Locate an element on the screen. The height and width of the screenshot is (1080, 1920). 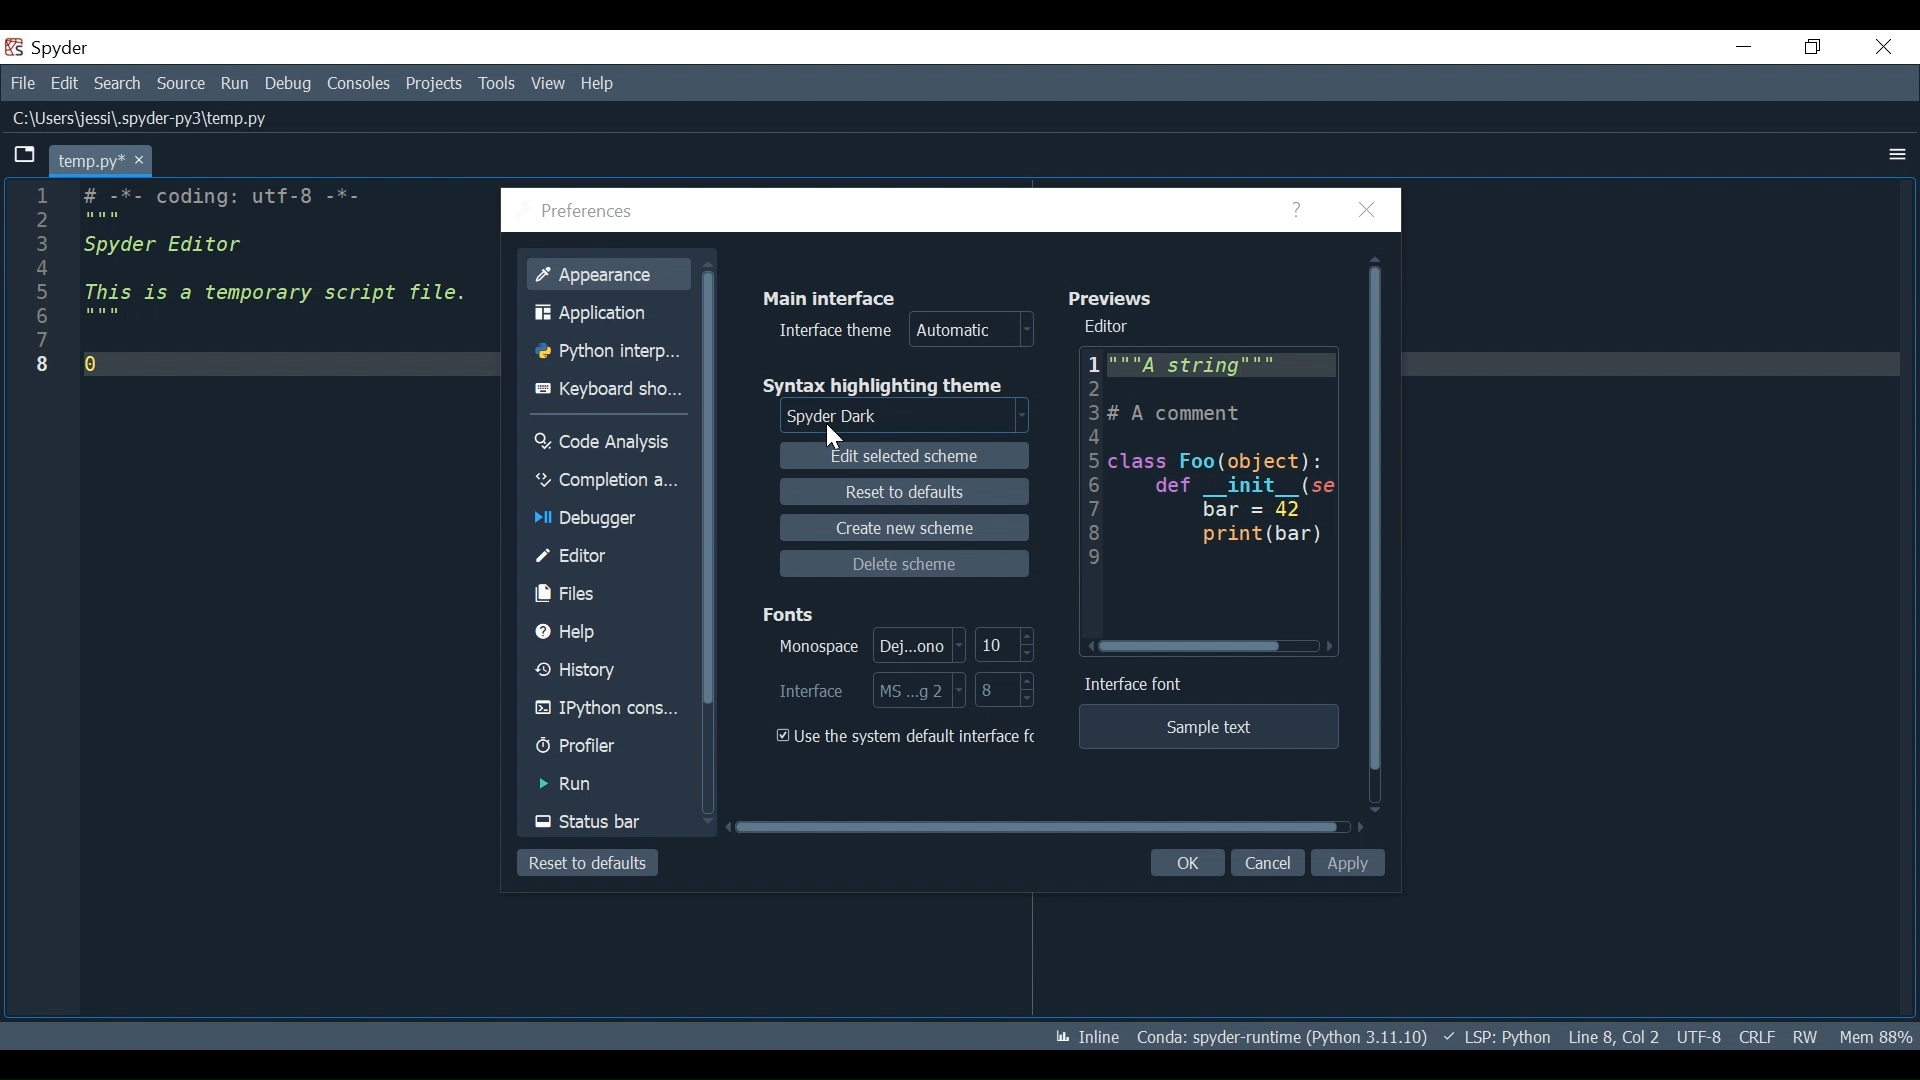
Horizontal Scroll bar is located at coordinates (1037, 827).